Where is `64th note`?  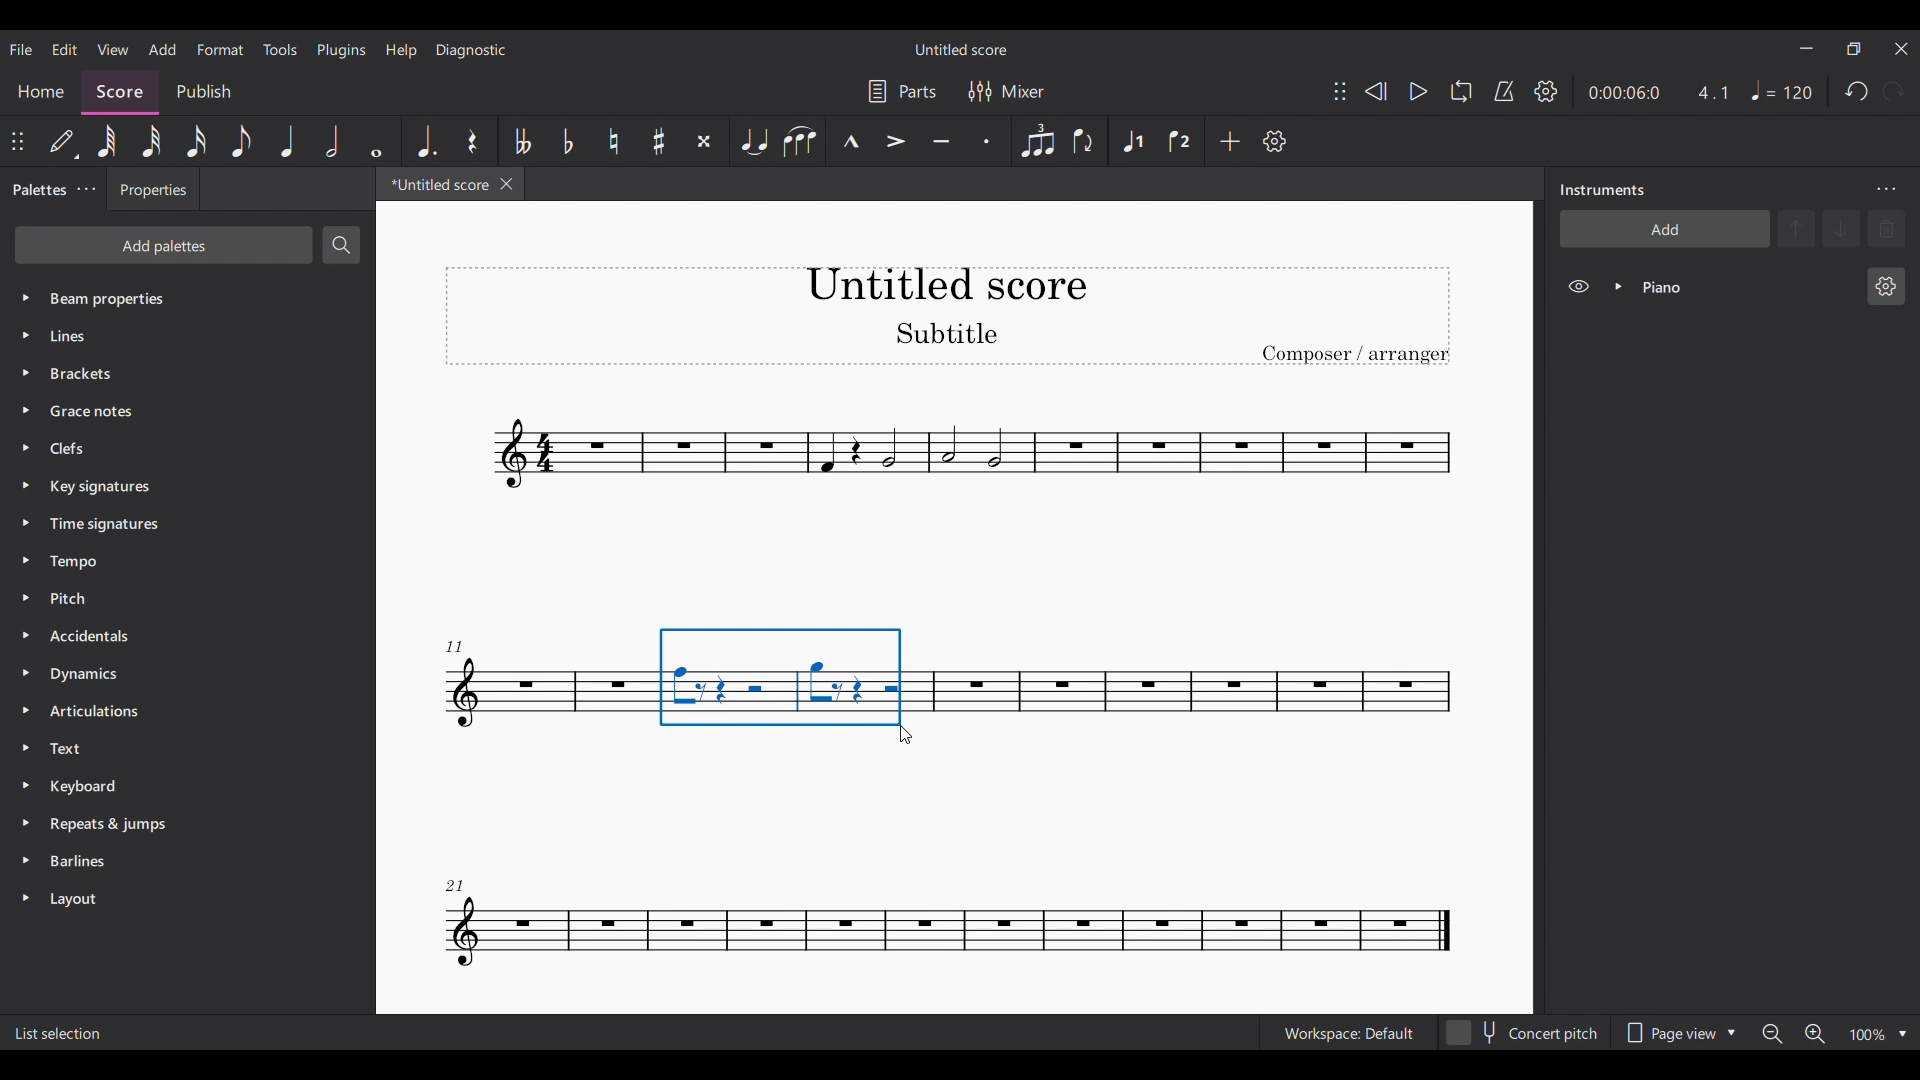 64th note is located at coordinates (107, 141).